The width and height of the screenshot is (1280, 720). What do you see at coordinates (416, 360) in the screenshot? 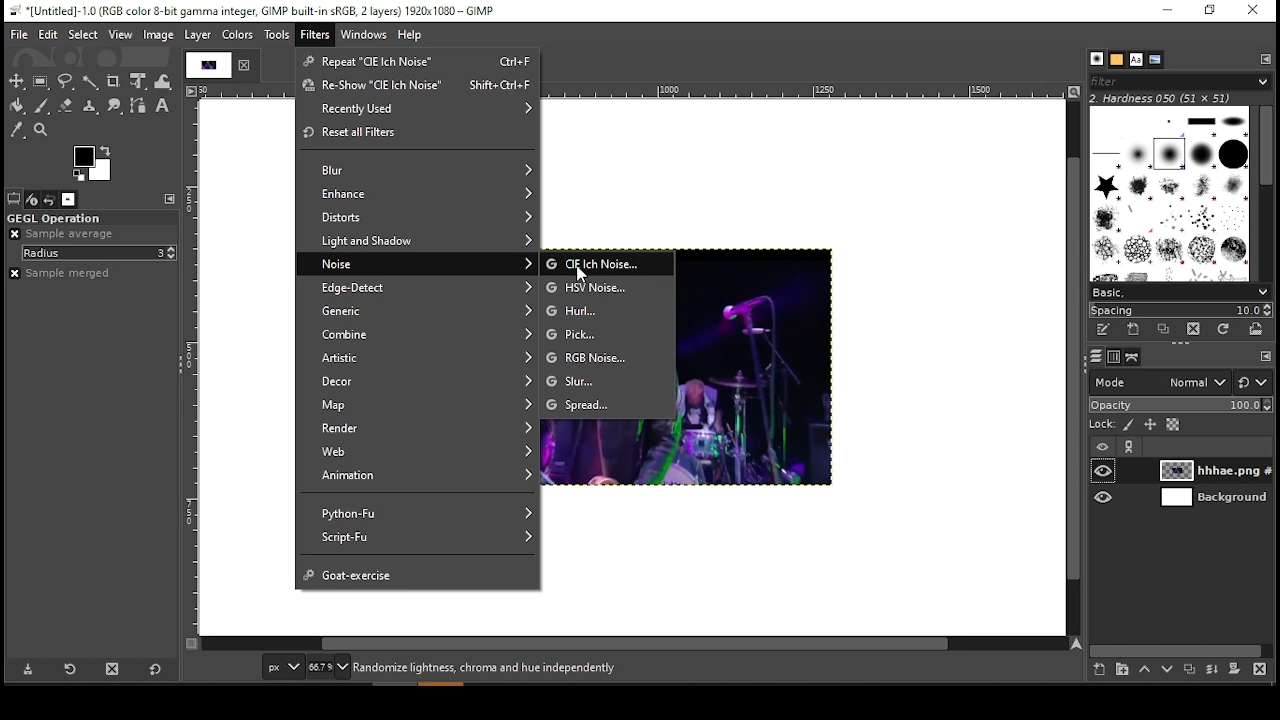
I see `artistic` at bounding box center [416, 360].